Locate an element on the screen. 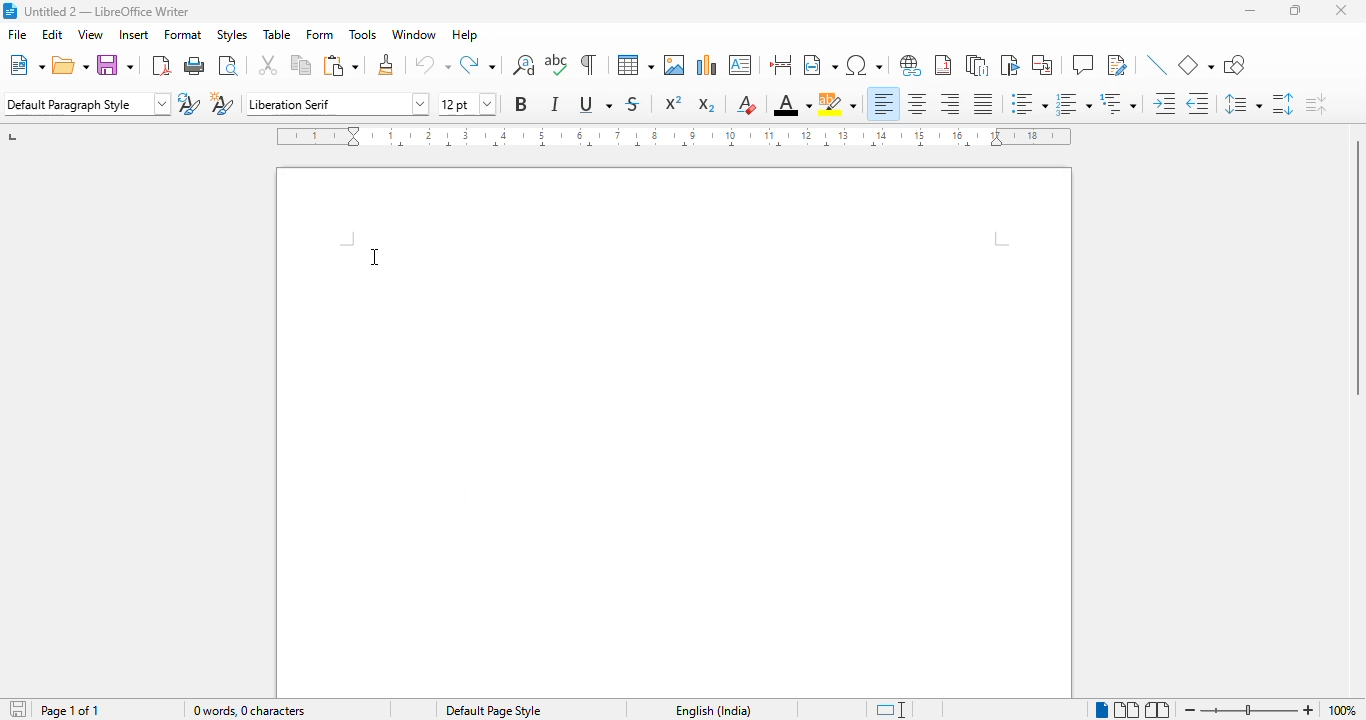 Image resolution: width=1366 pixels, height=720 pixels. insert endnote is located at coordinates (978, 65).